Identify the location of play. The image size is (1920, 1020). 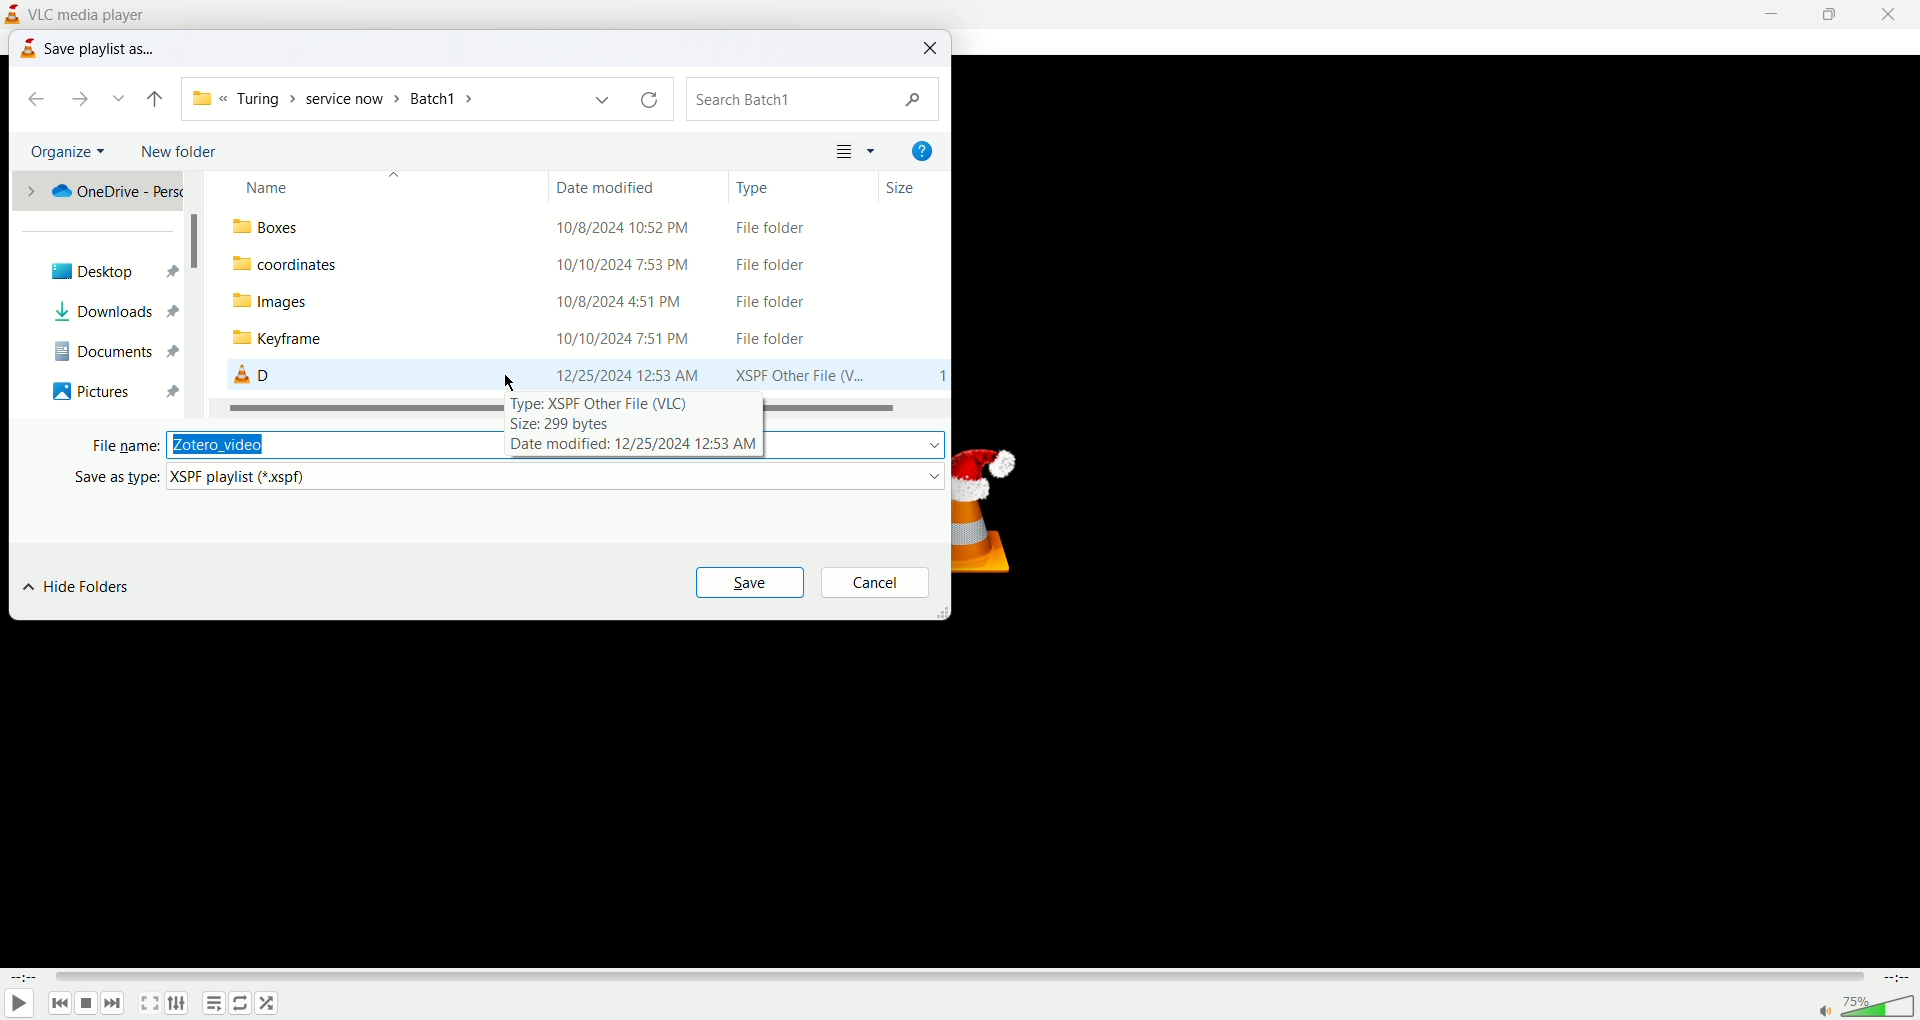
(21, 1002).